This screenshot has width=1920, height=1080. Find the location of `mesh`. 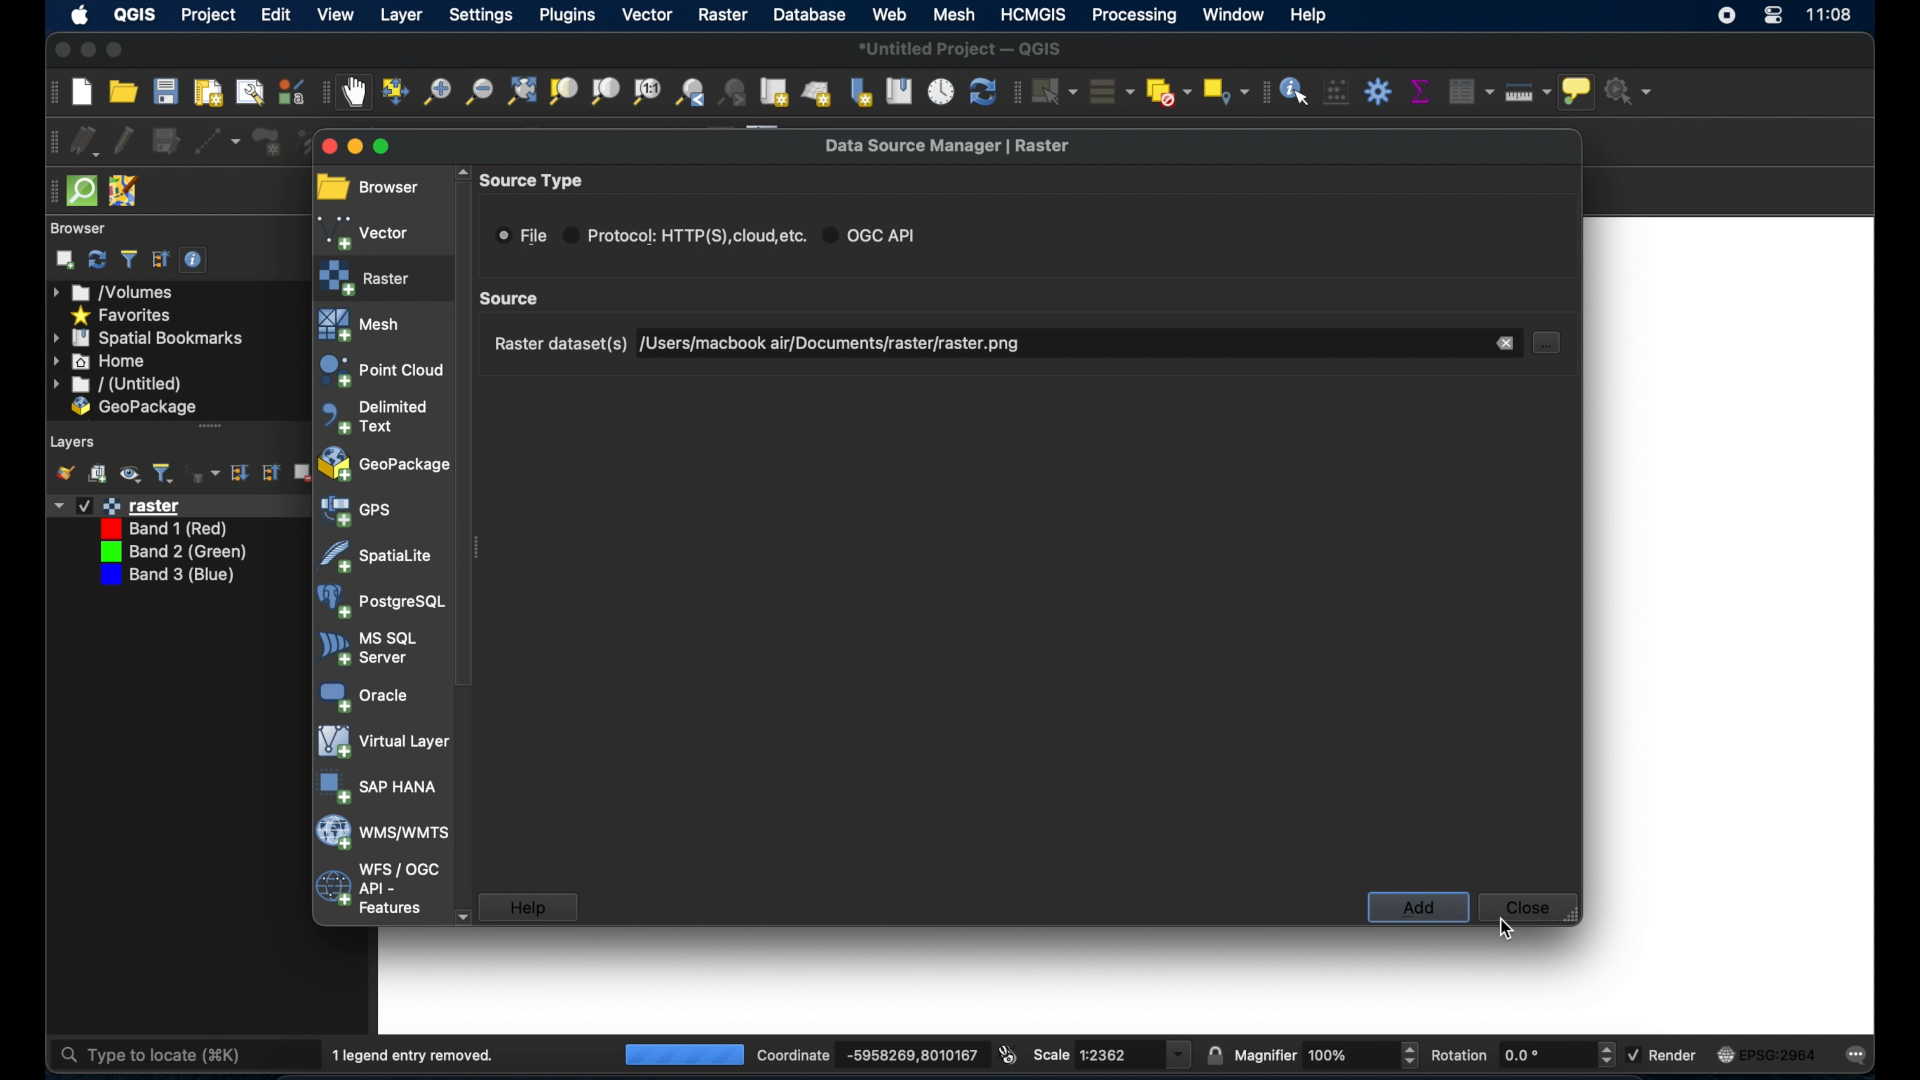

mesh is located at coordinates (952, 16).